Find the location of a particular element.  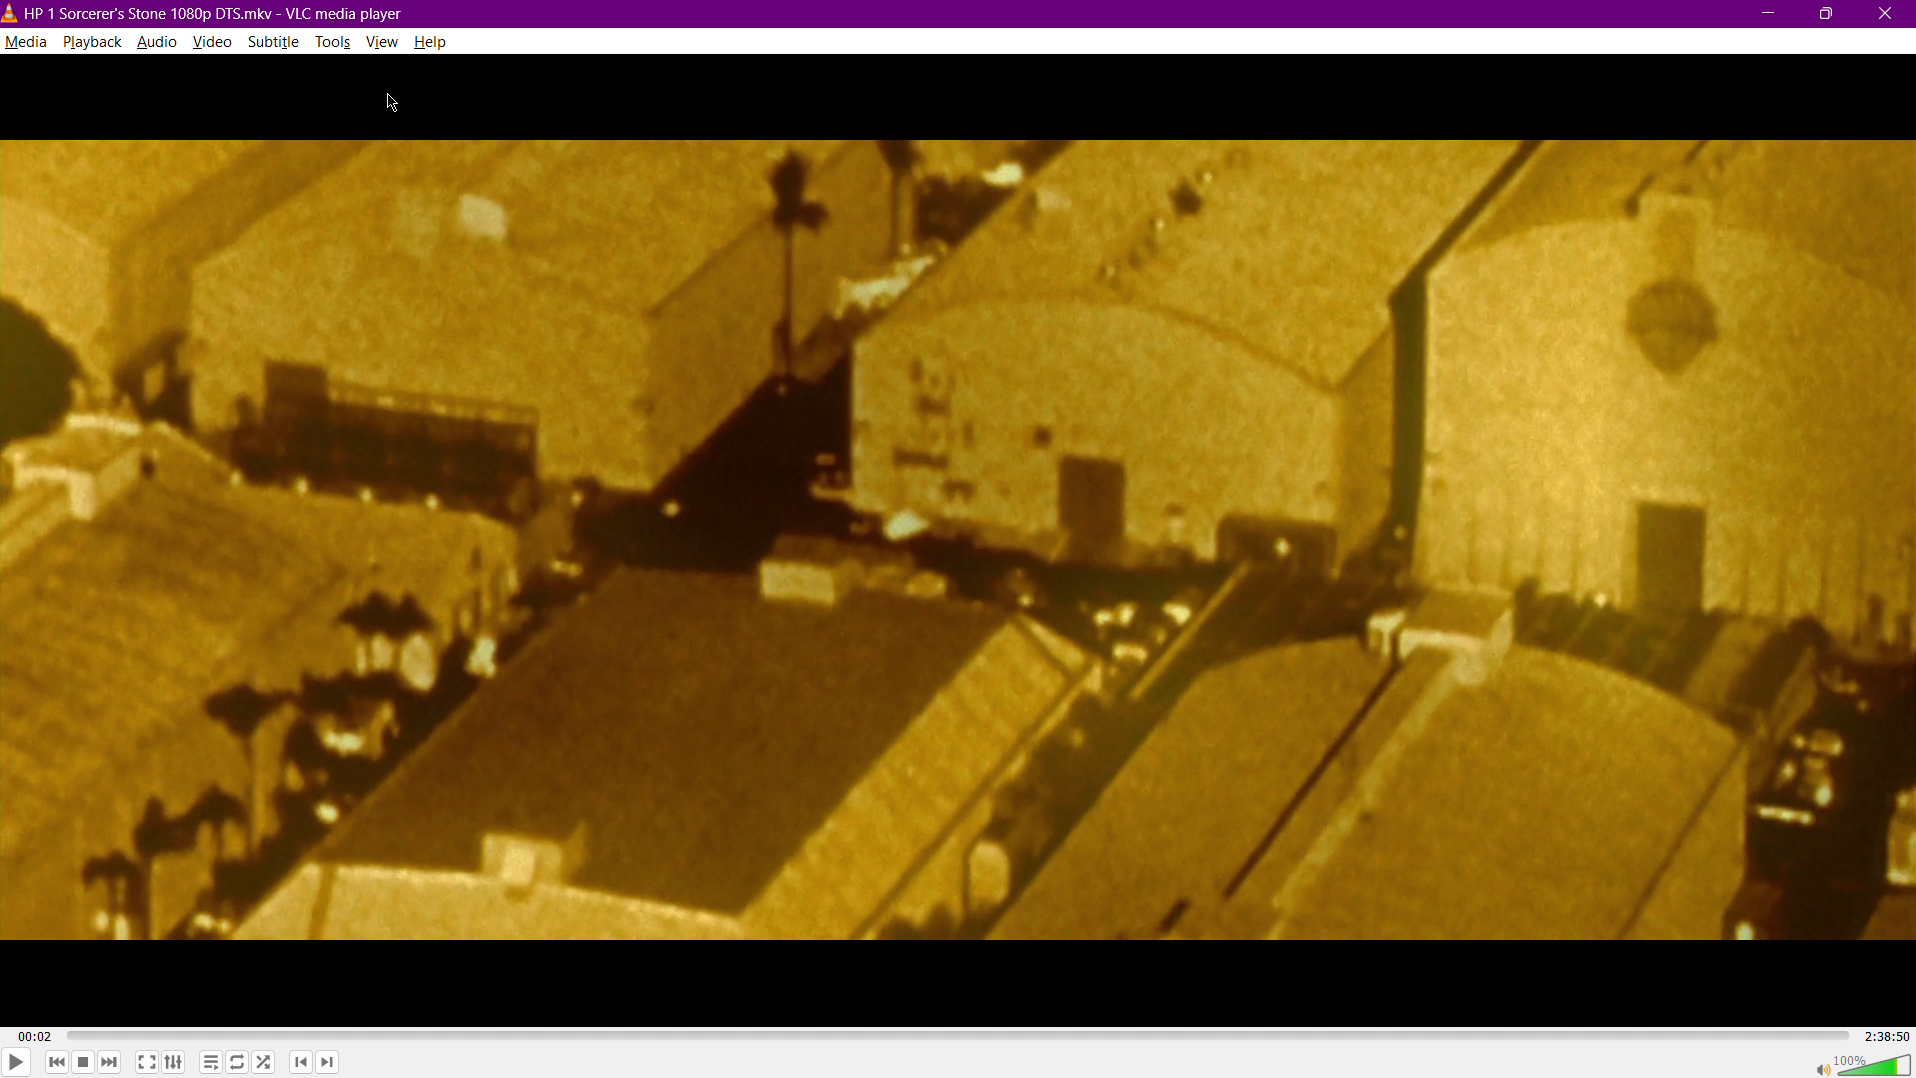

Help is located at coordinates (432, 42).